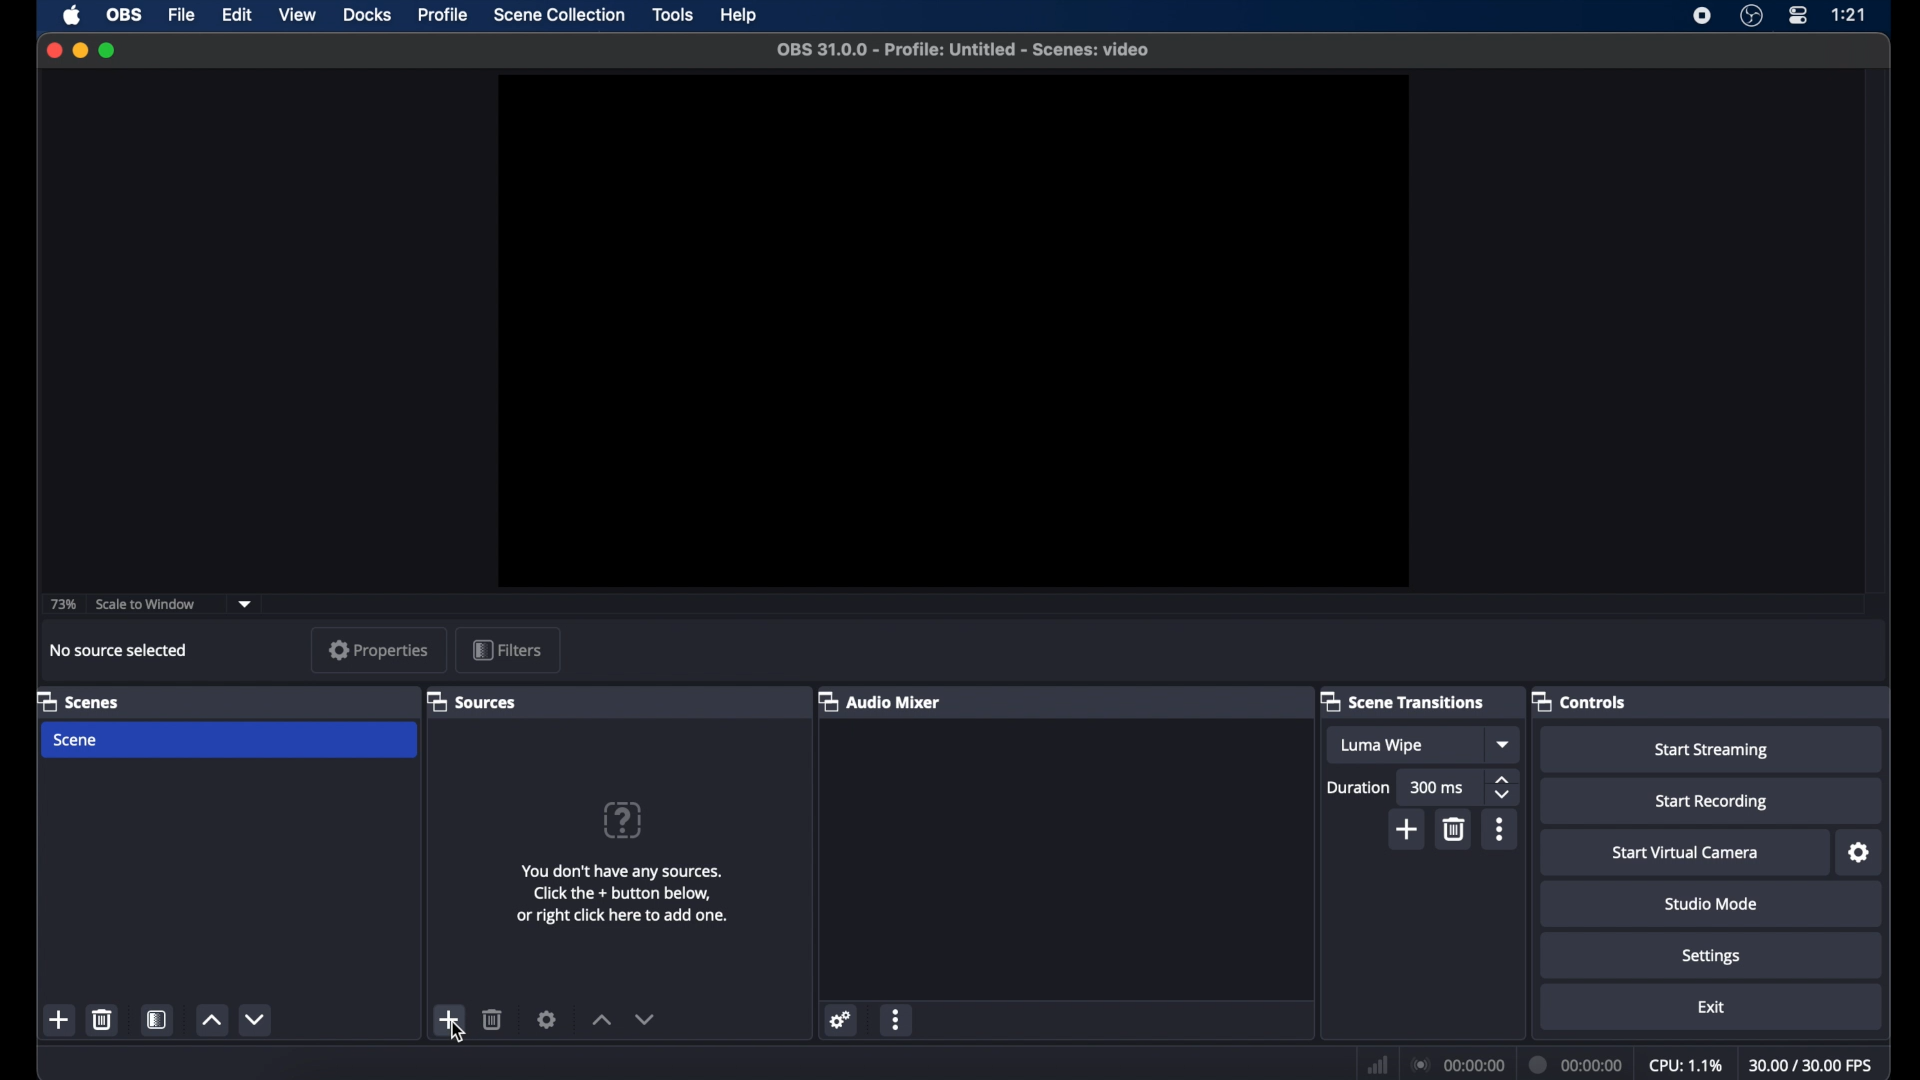 The height and width of the screenshot is (1080, 1920). I want to click on dropdown, so click(1504, 744).